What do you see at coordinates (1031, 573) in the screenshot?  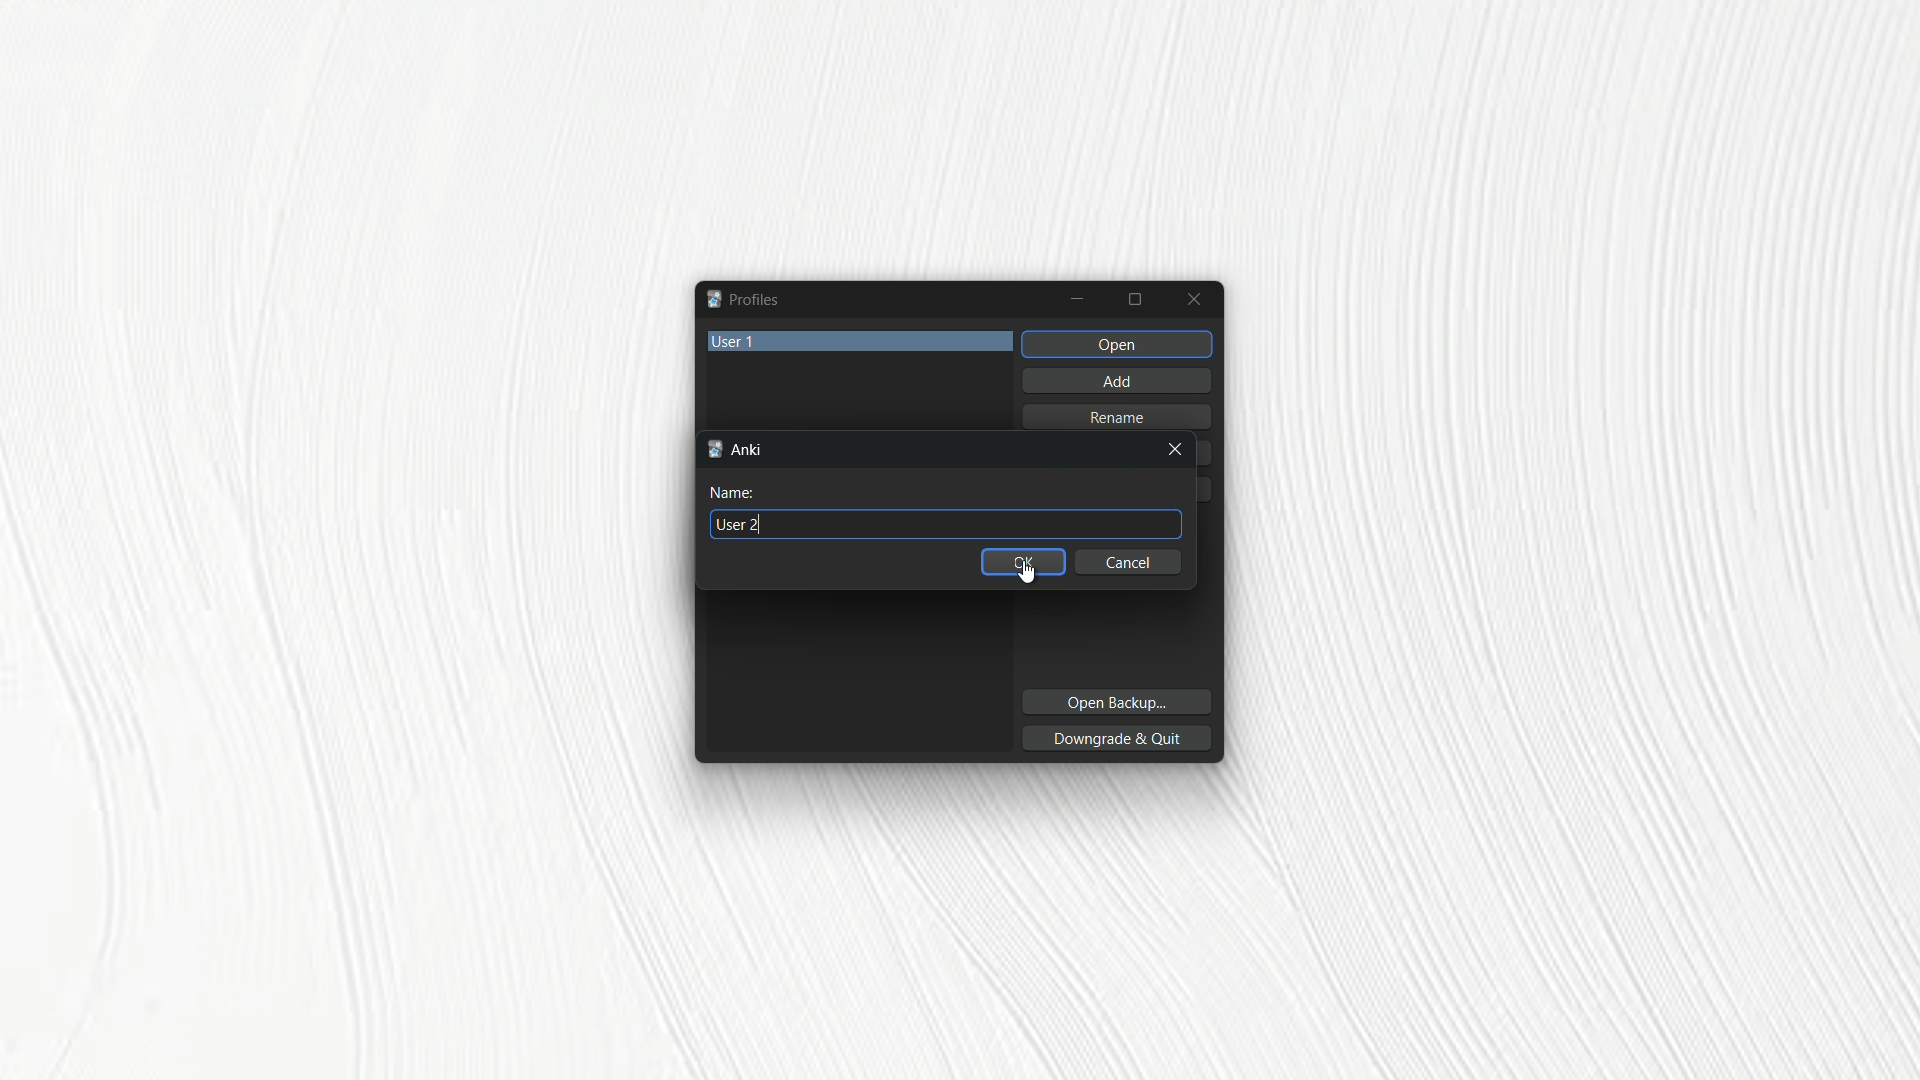 I see `Cursor` at bounding box center [1031, 573].